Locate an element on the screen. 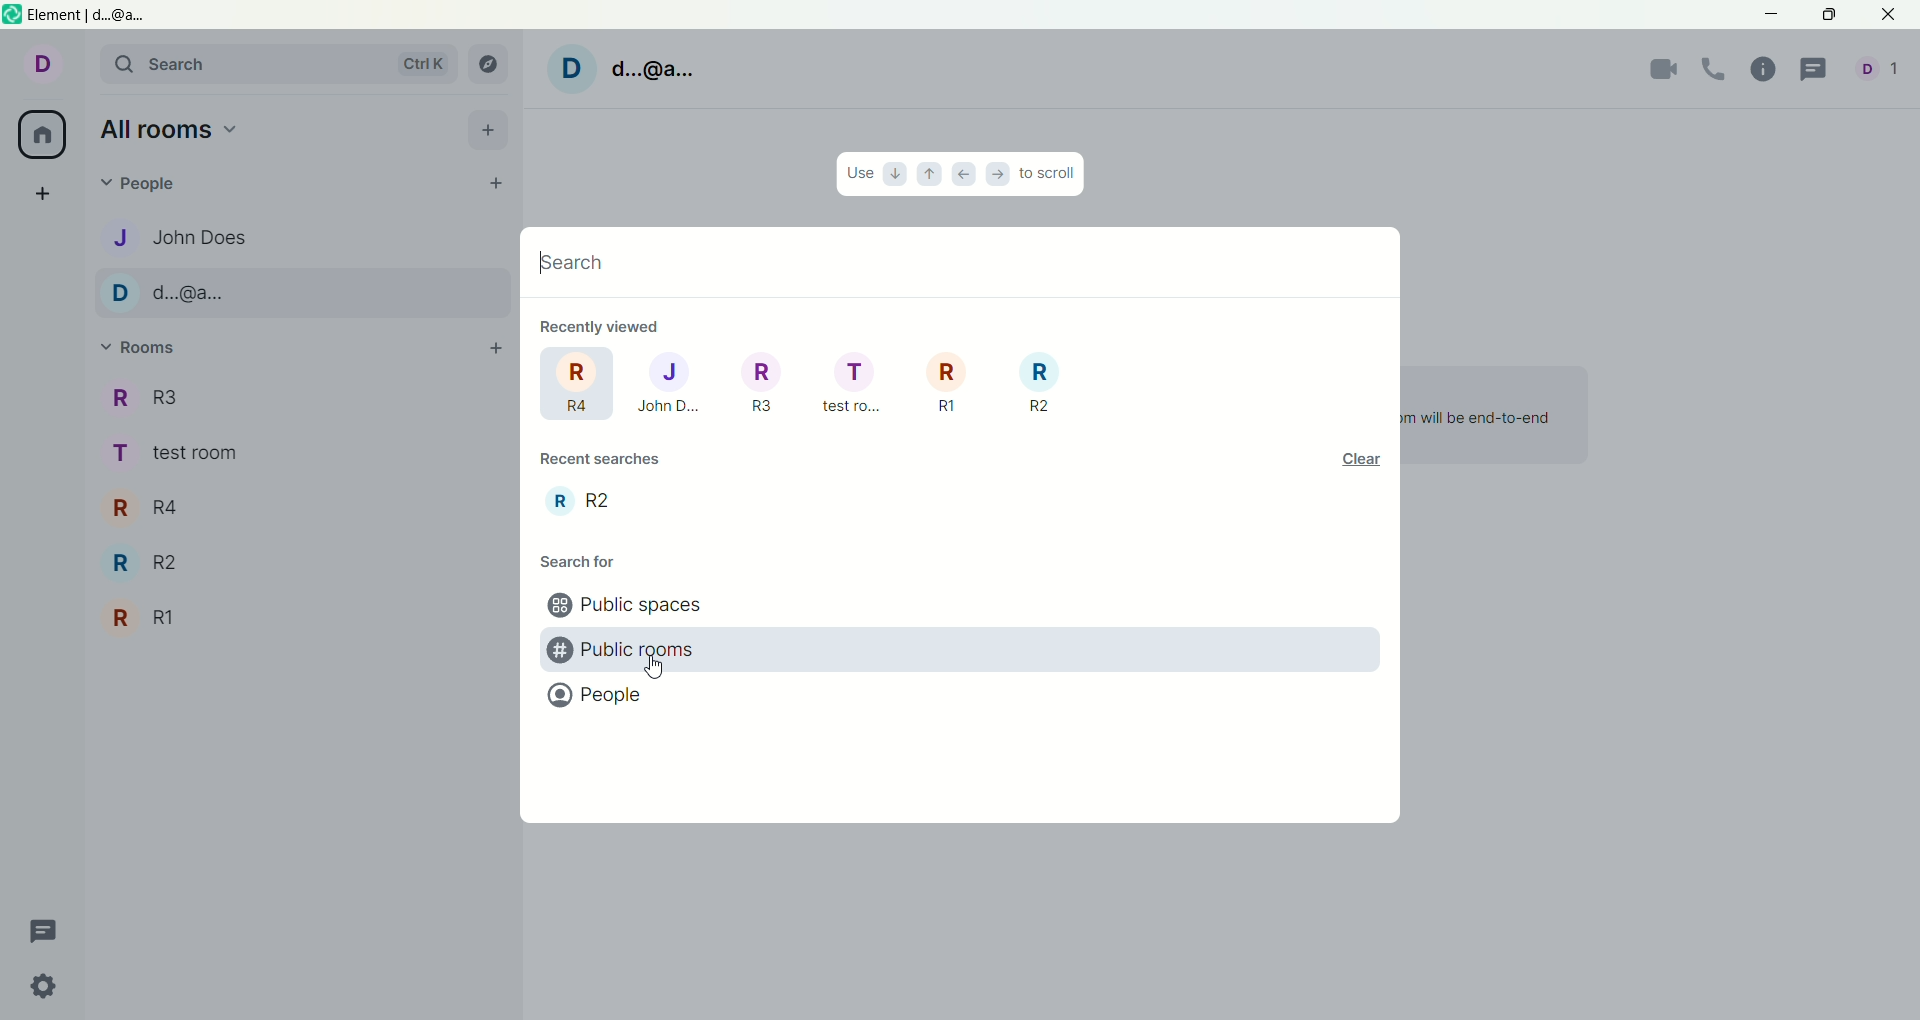 The height and width of the screenshot is (1020, 1920). close is located at coordinates (1891, 15).